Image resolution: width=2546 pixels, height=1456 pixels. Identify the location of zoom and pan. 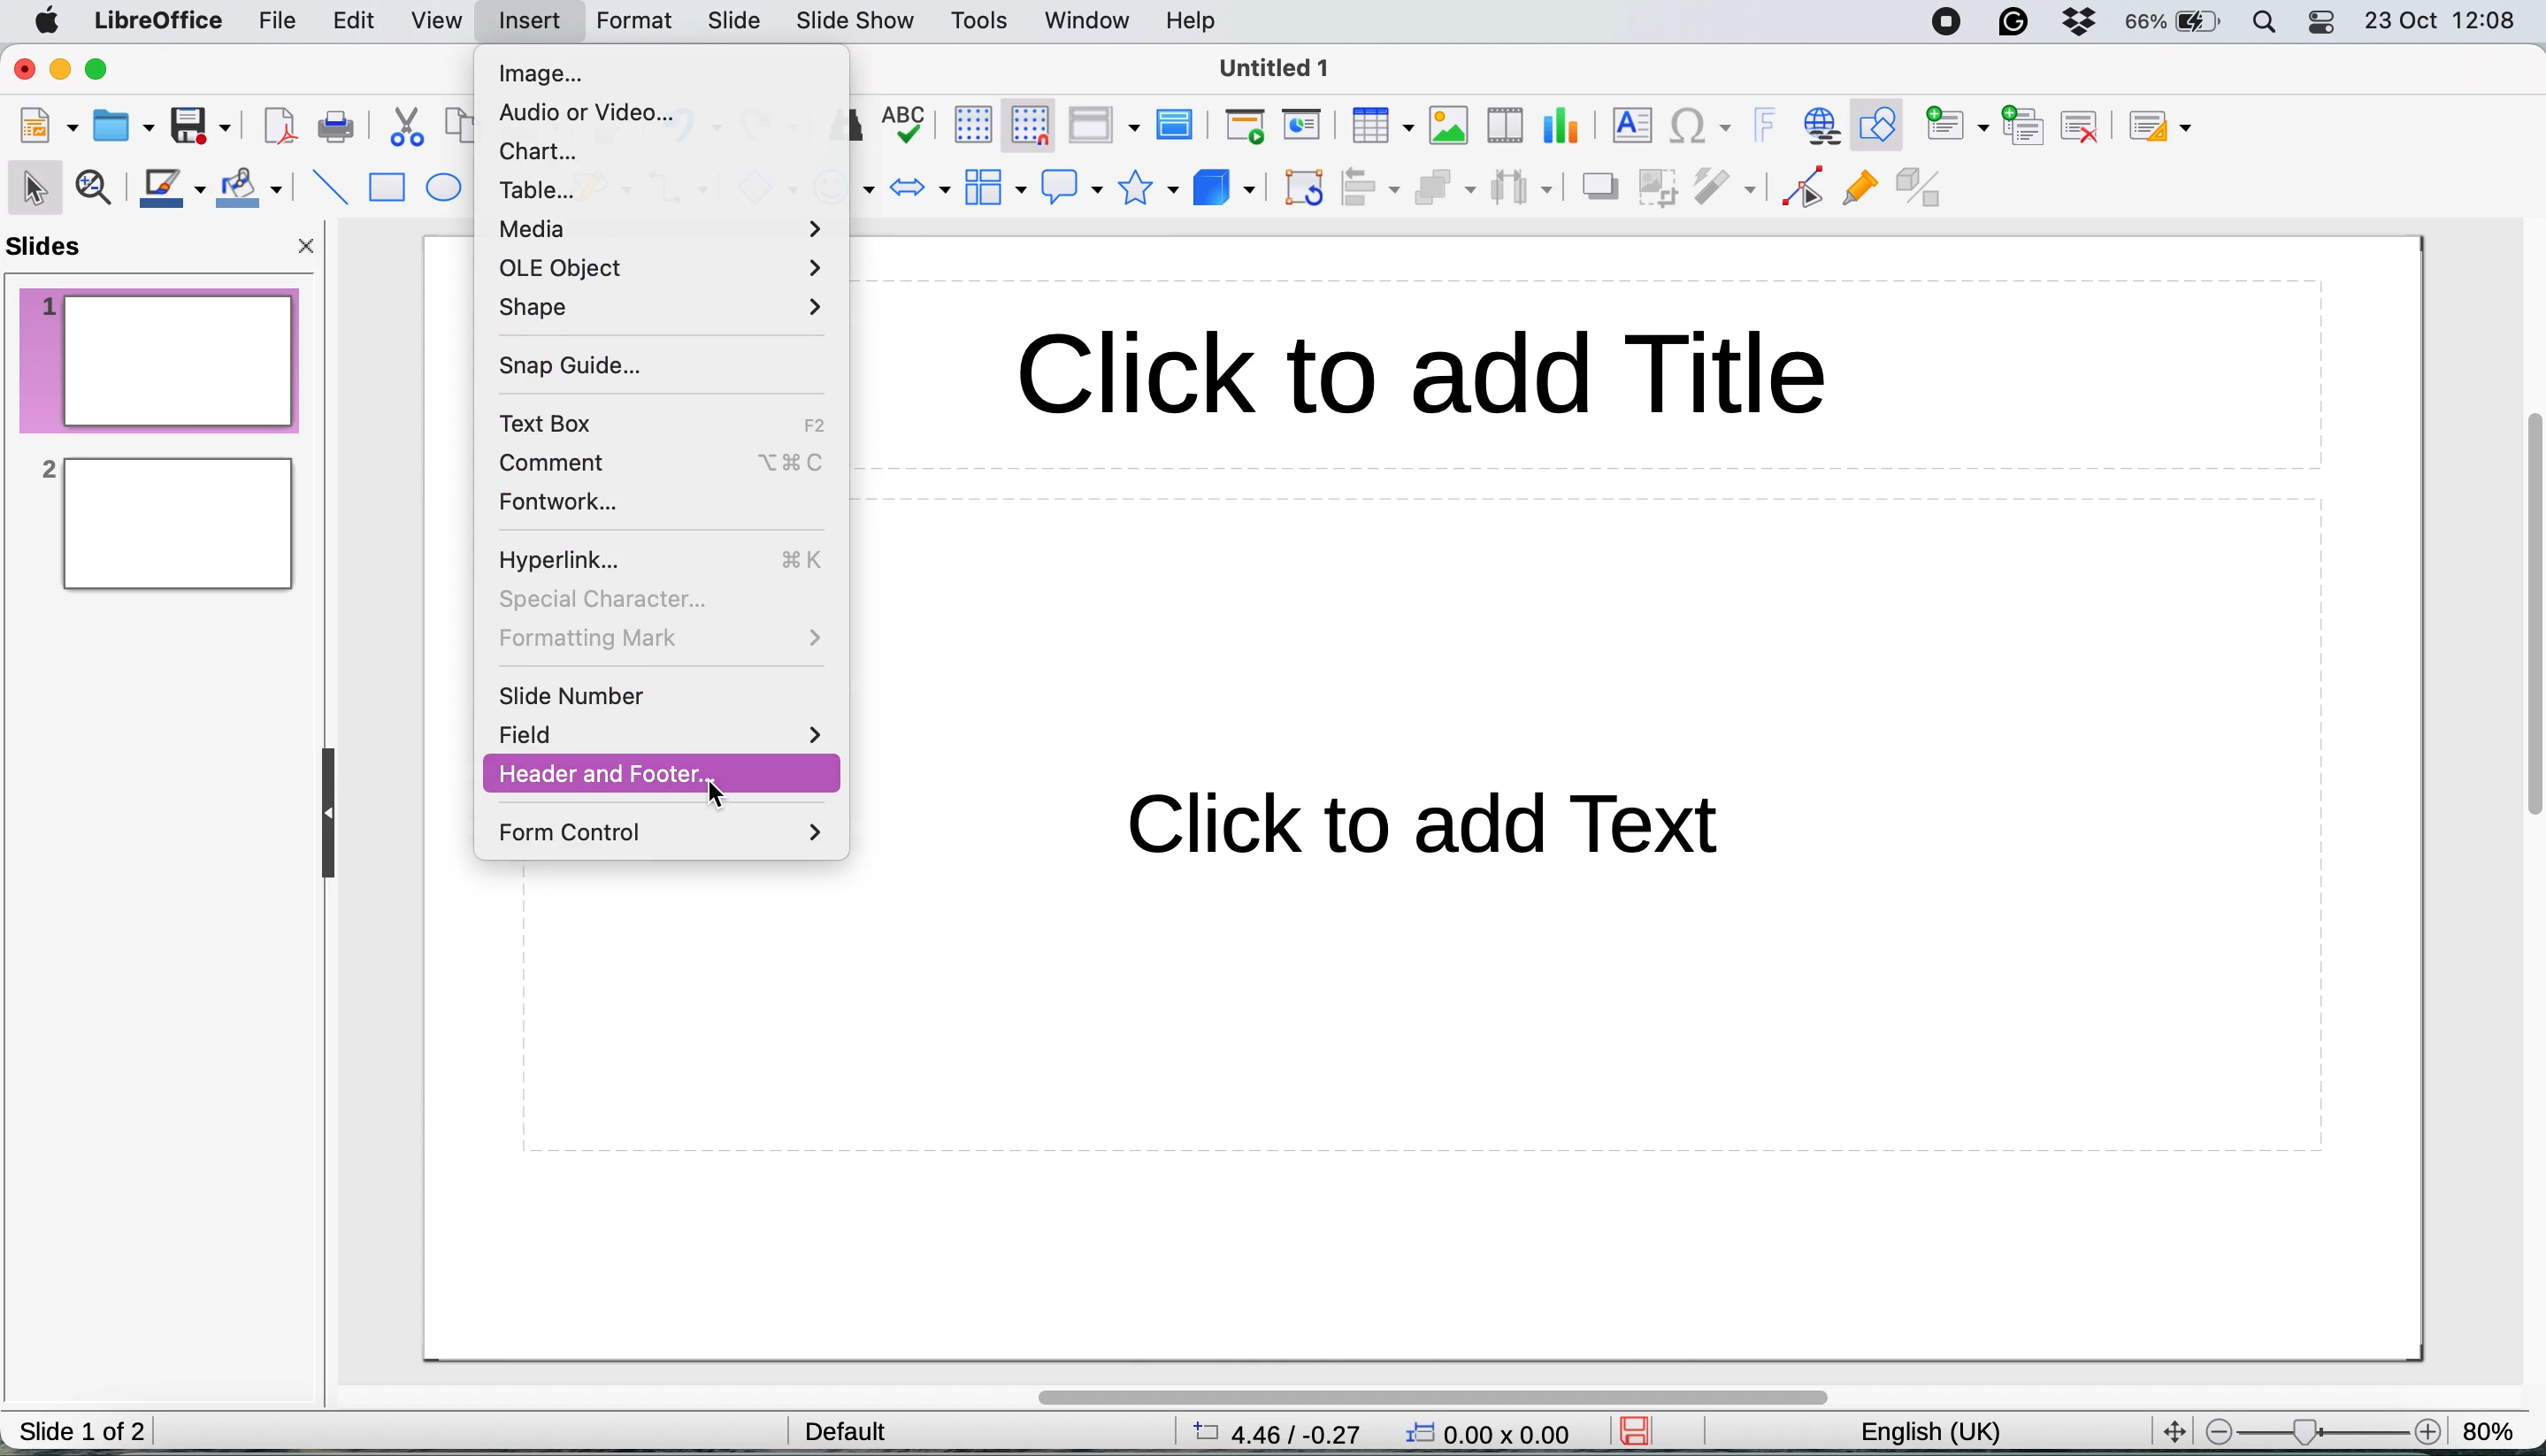
(98, 190).